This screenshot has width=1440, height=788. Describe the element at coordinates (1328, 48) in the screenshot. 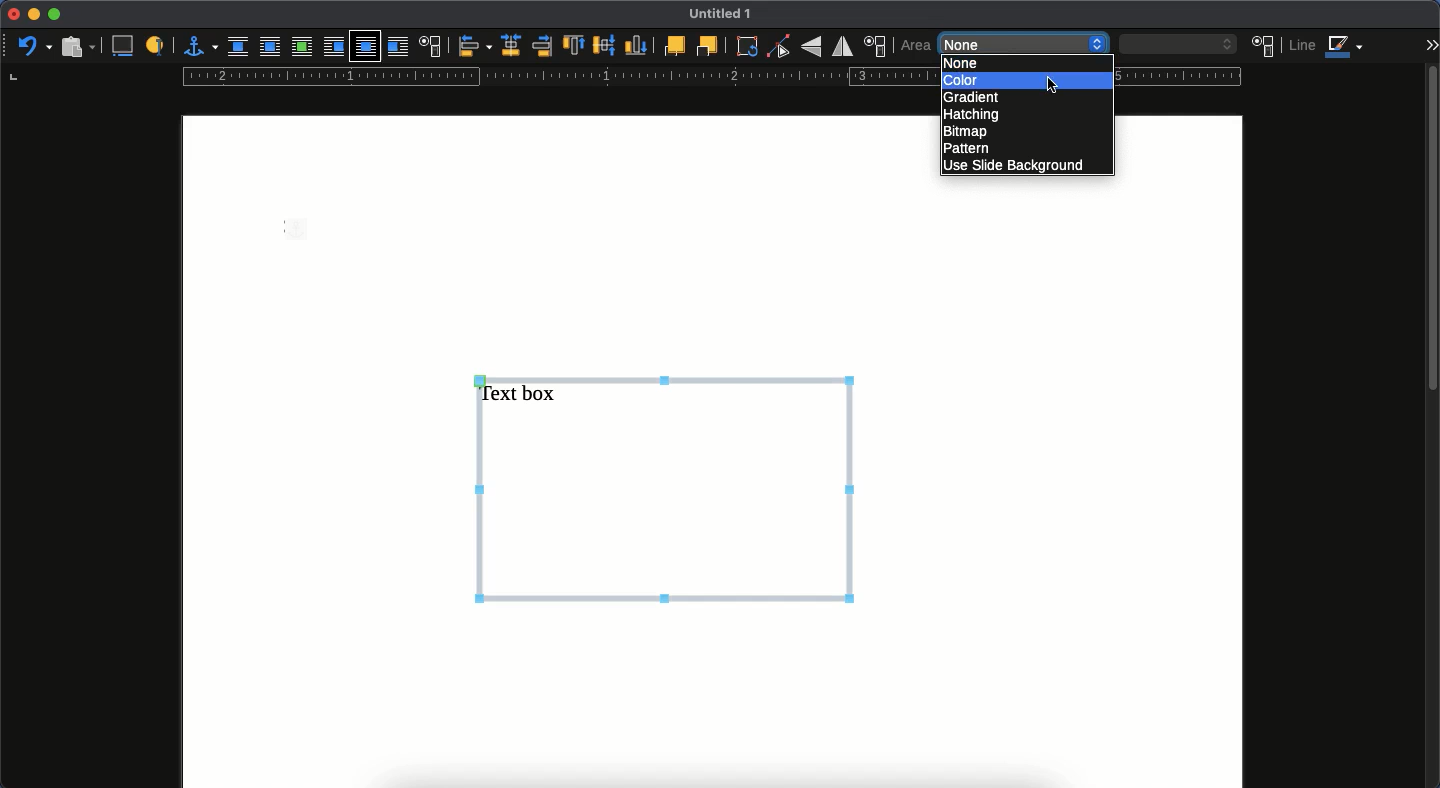

I see `line color` at that location.